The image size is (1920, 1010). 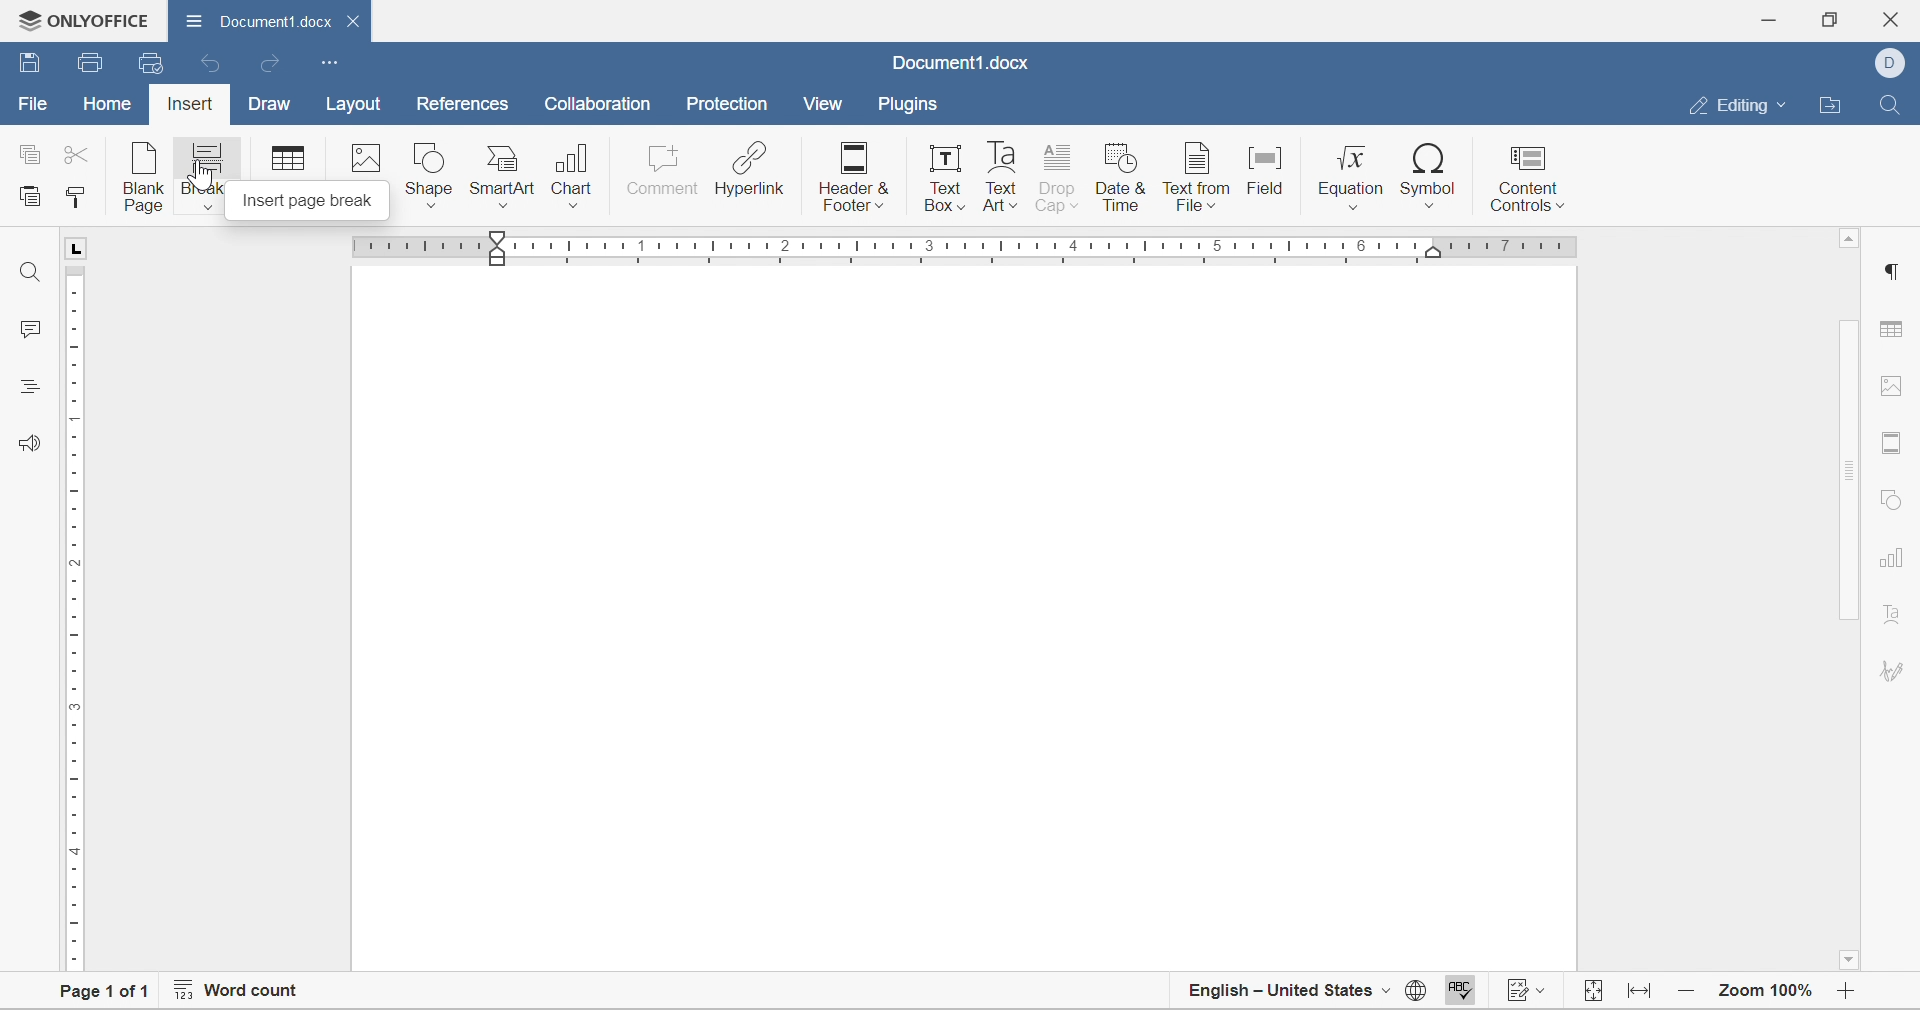 What do you see at coordinates (1897, 16) in the screenshot?
I see `Close` at bounding box center [1897, 16].